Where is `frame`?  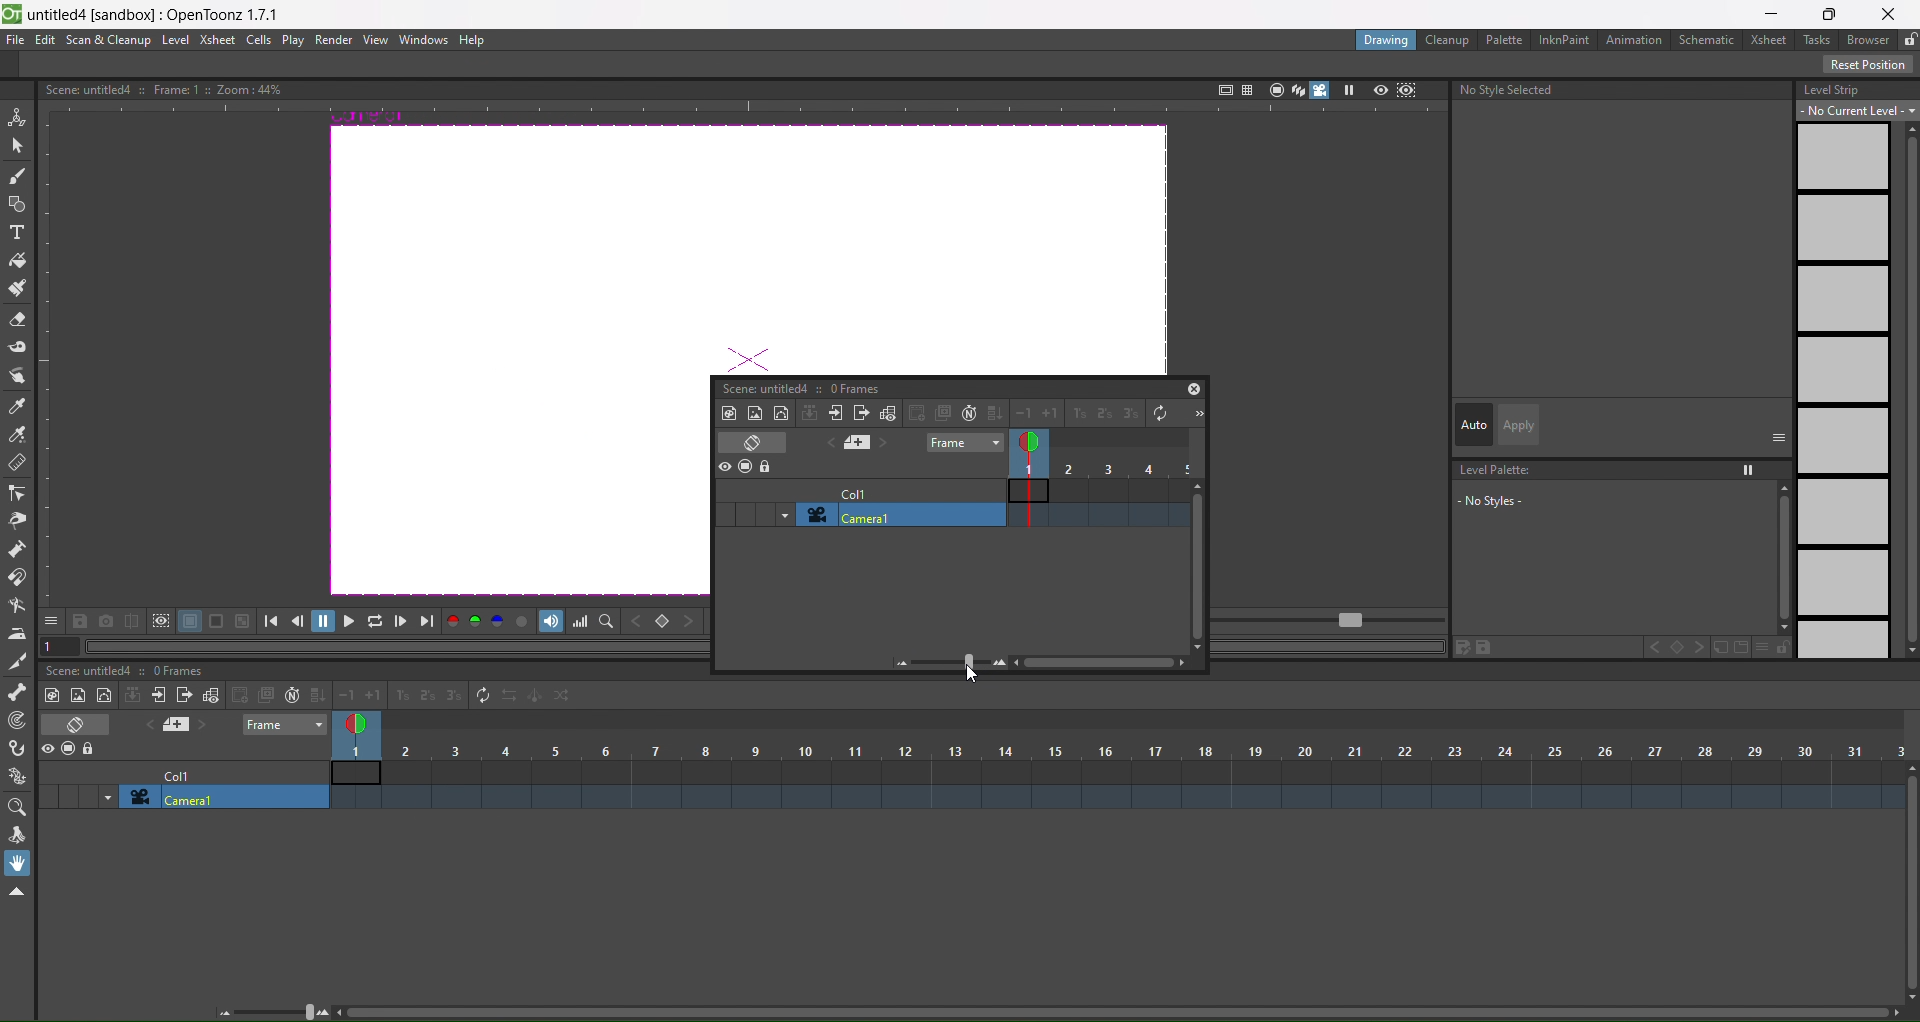 frame is located at coordinates (286, 724).